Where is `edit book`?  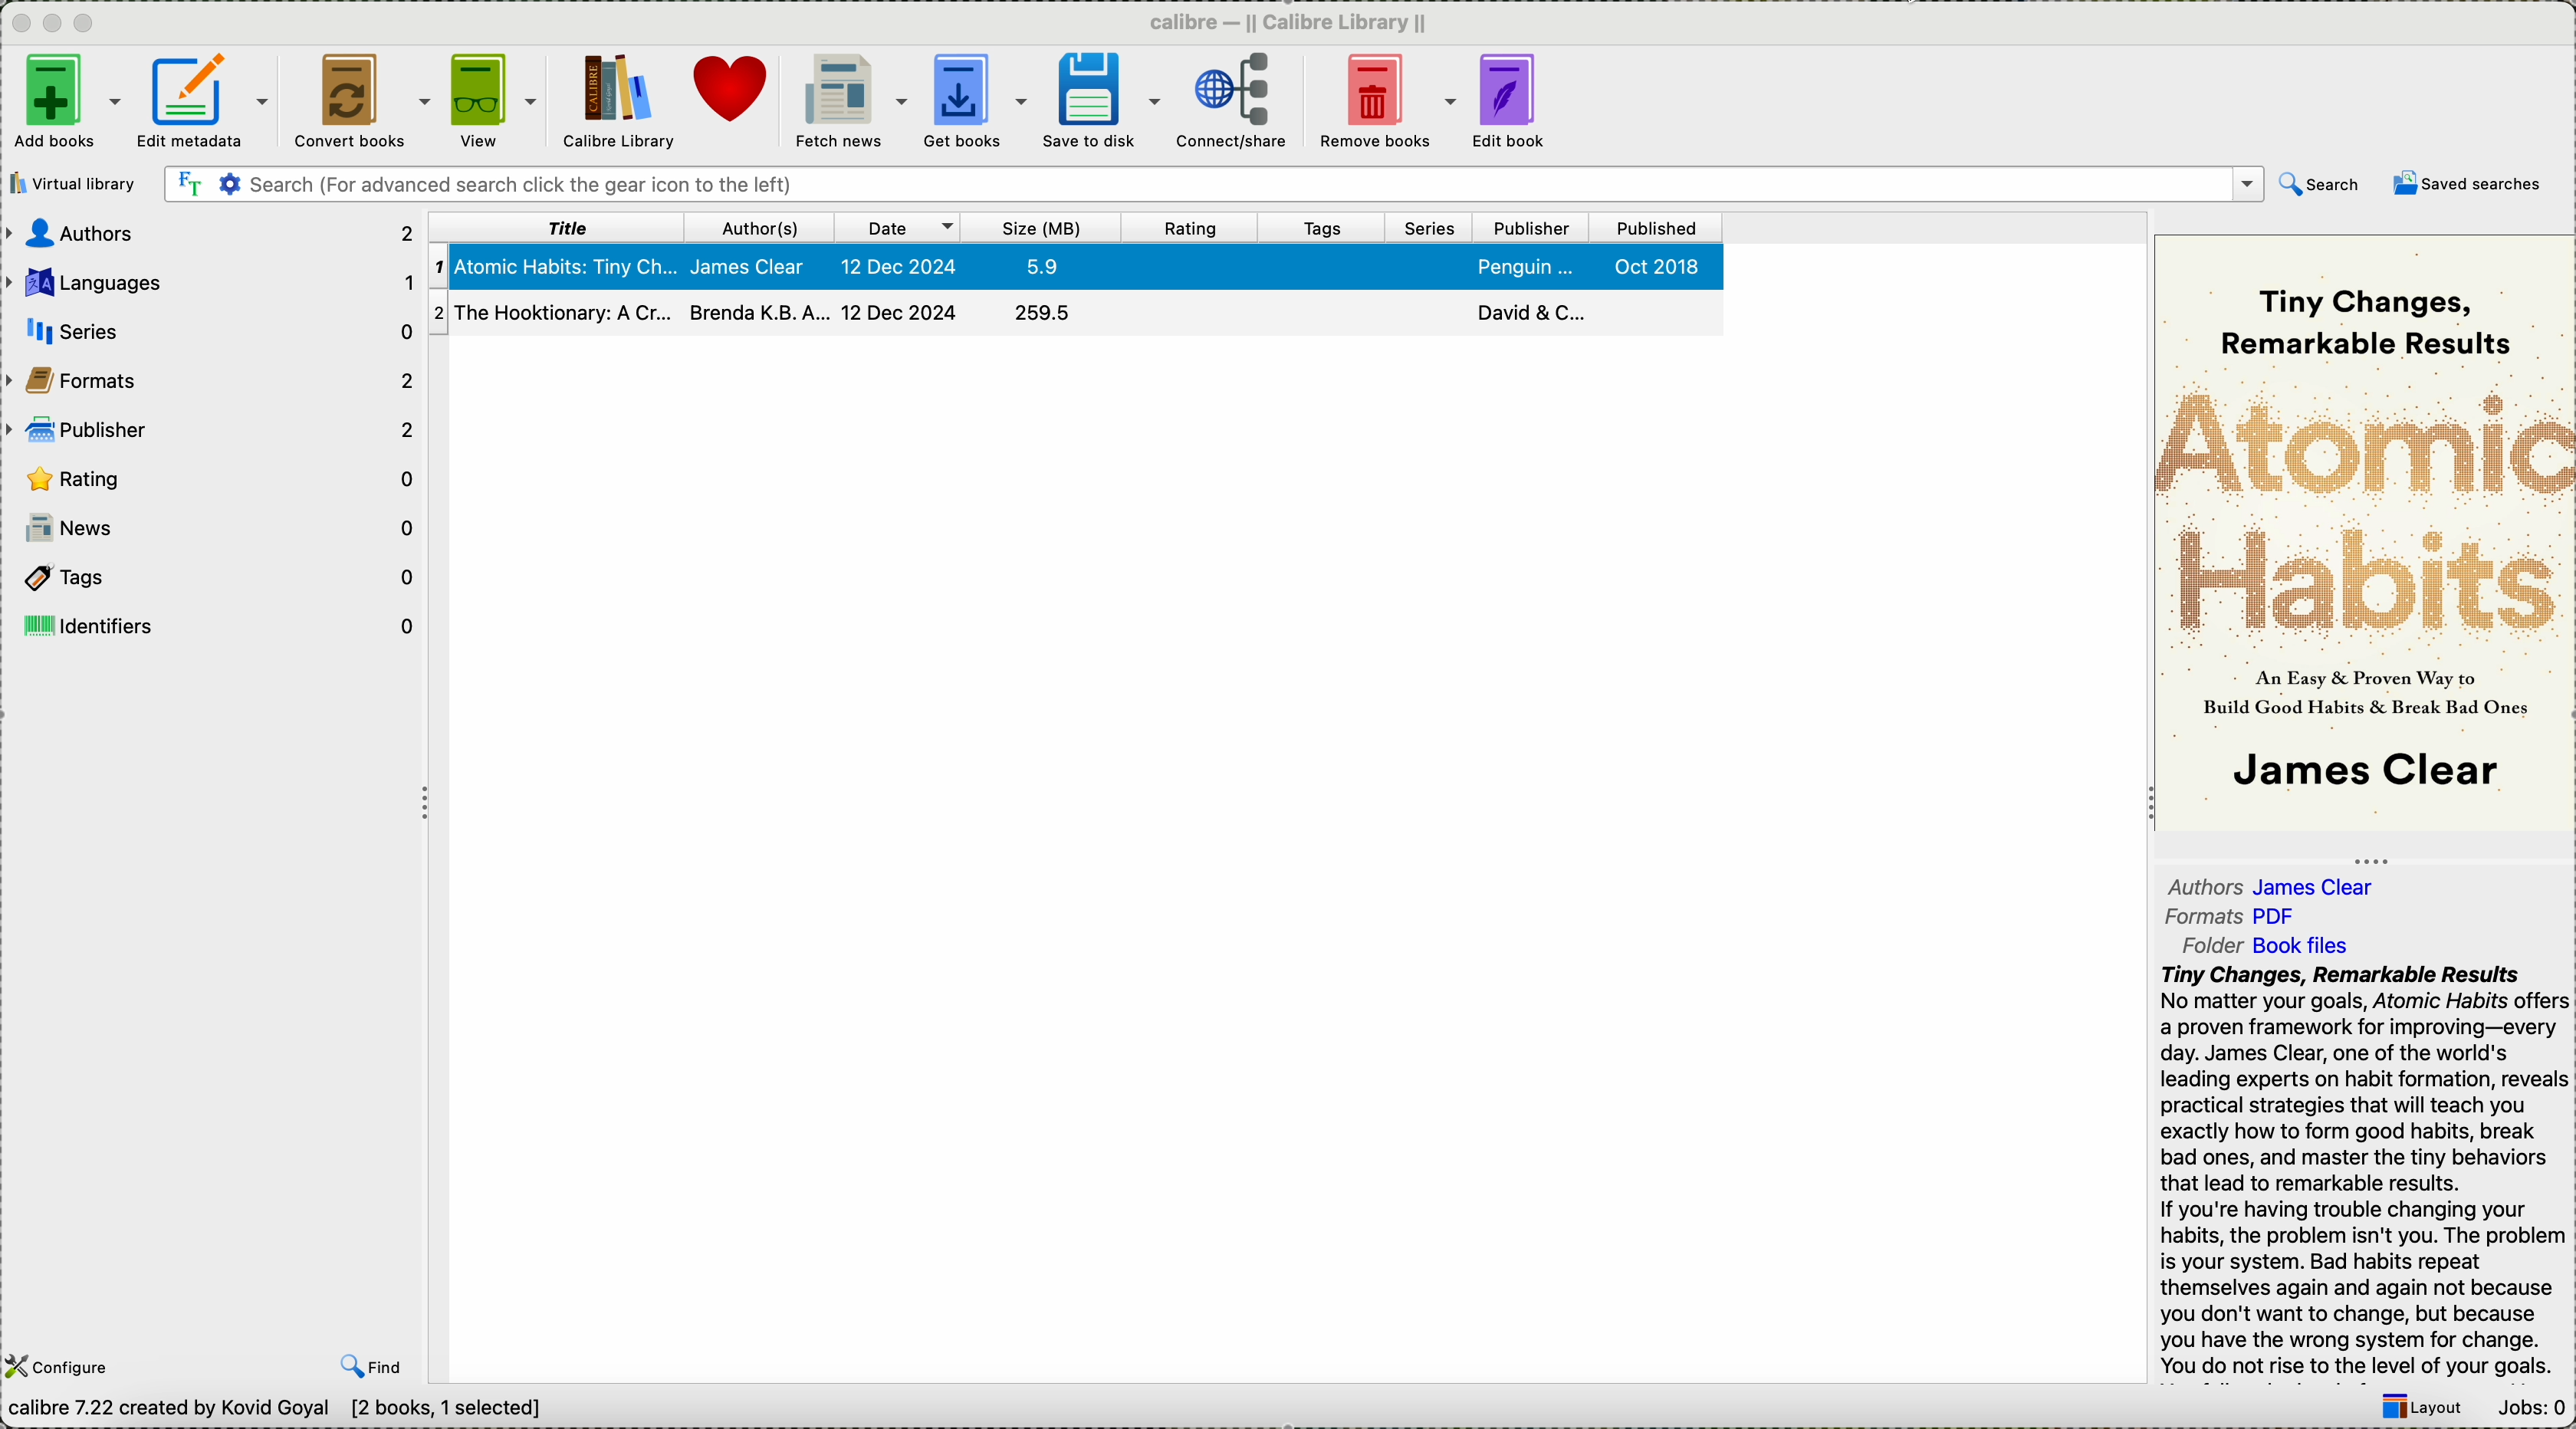
edit book is located at coordinates (1512, 103).